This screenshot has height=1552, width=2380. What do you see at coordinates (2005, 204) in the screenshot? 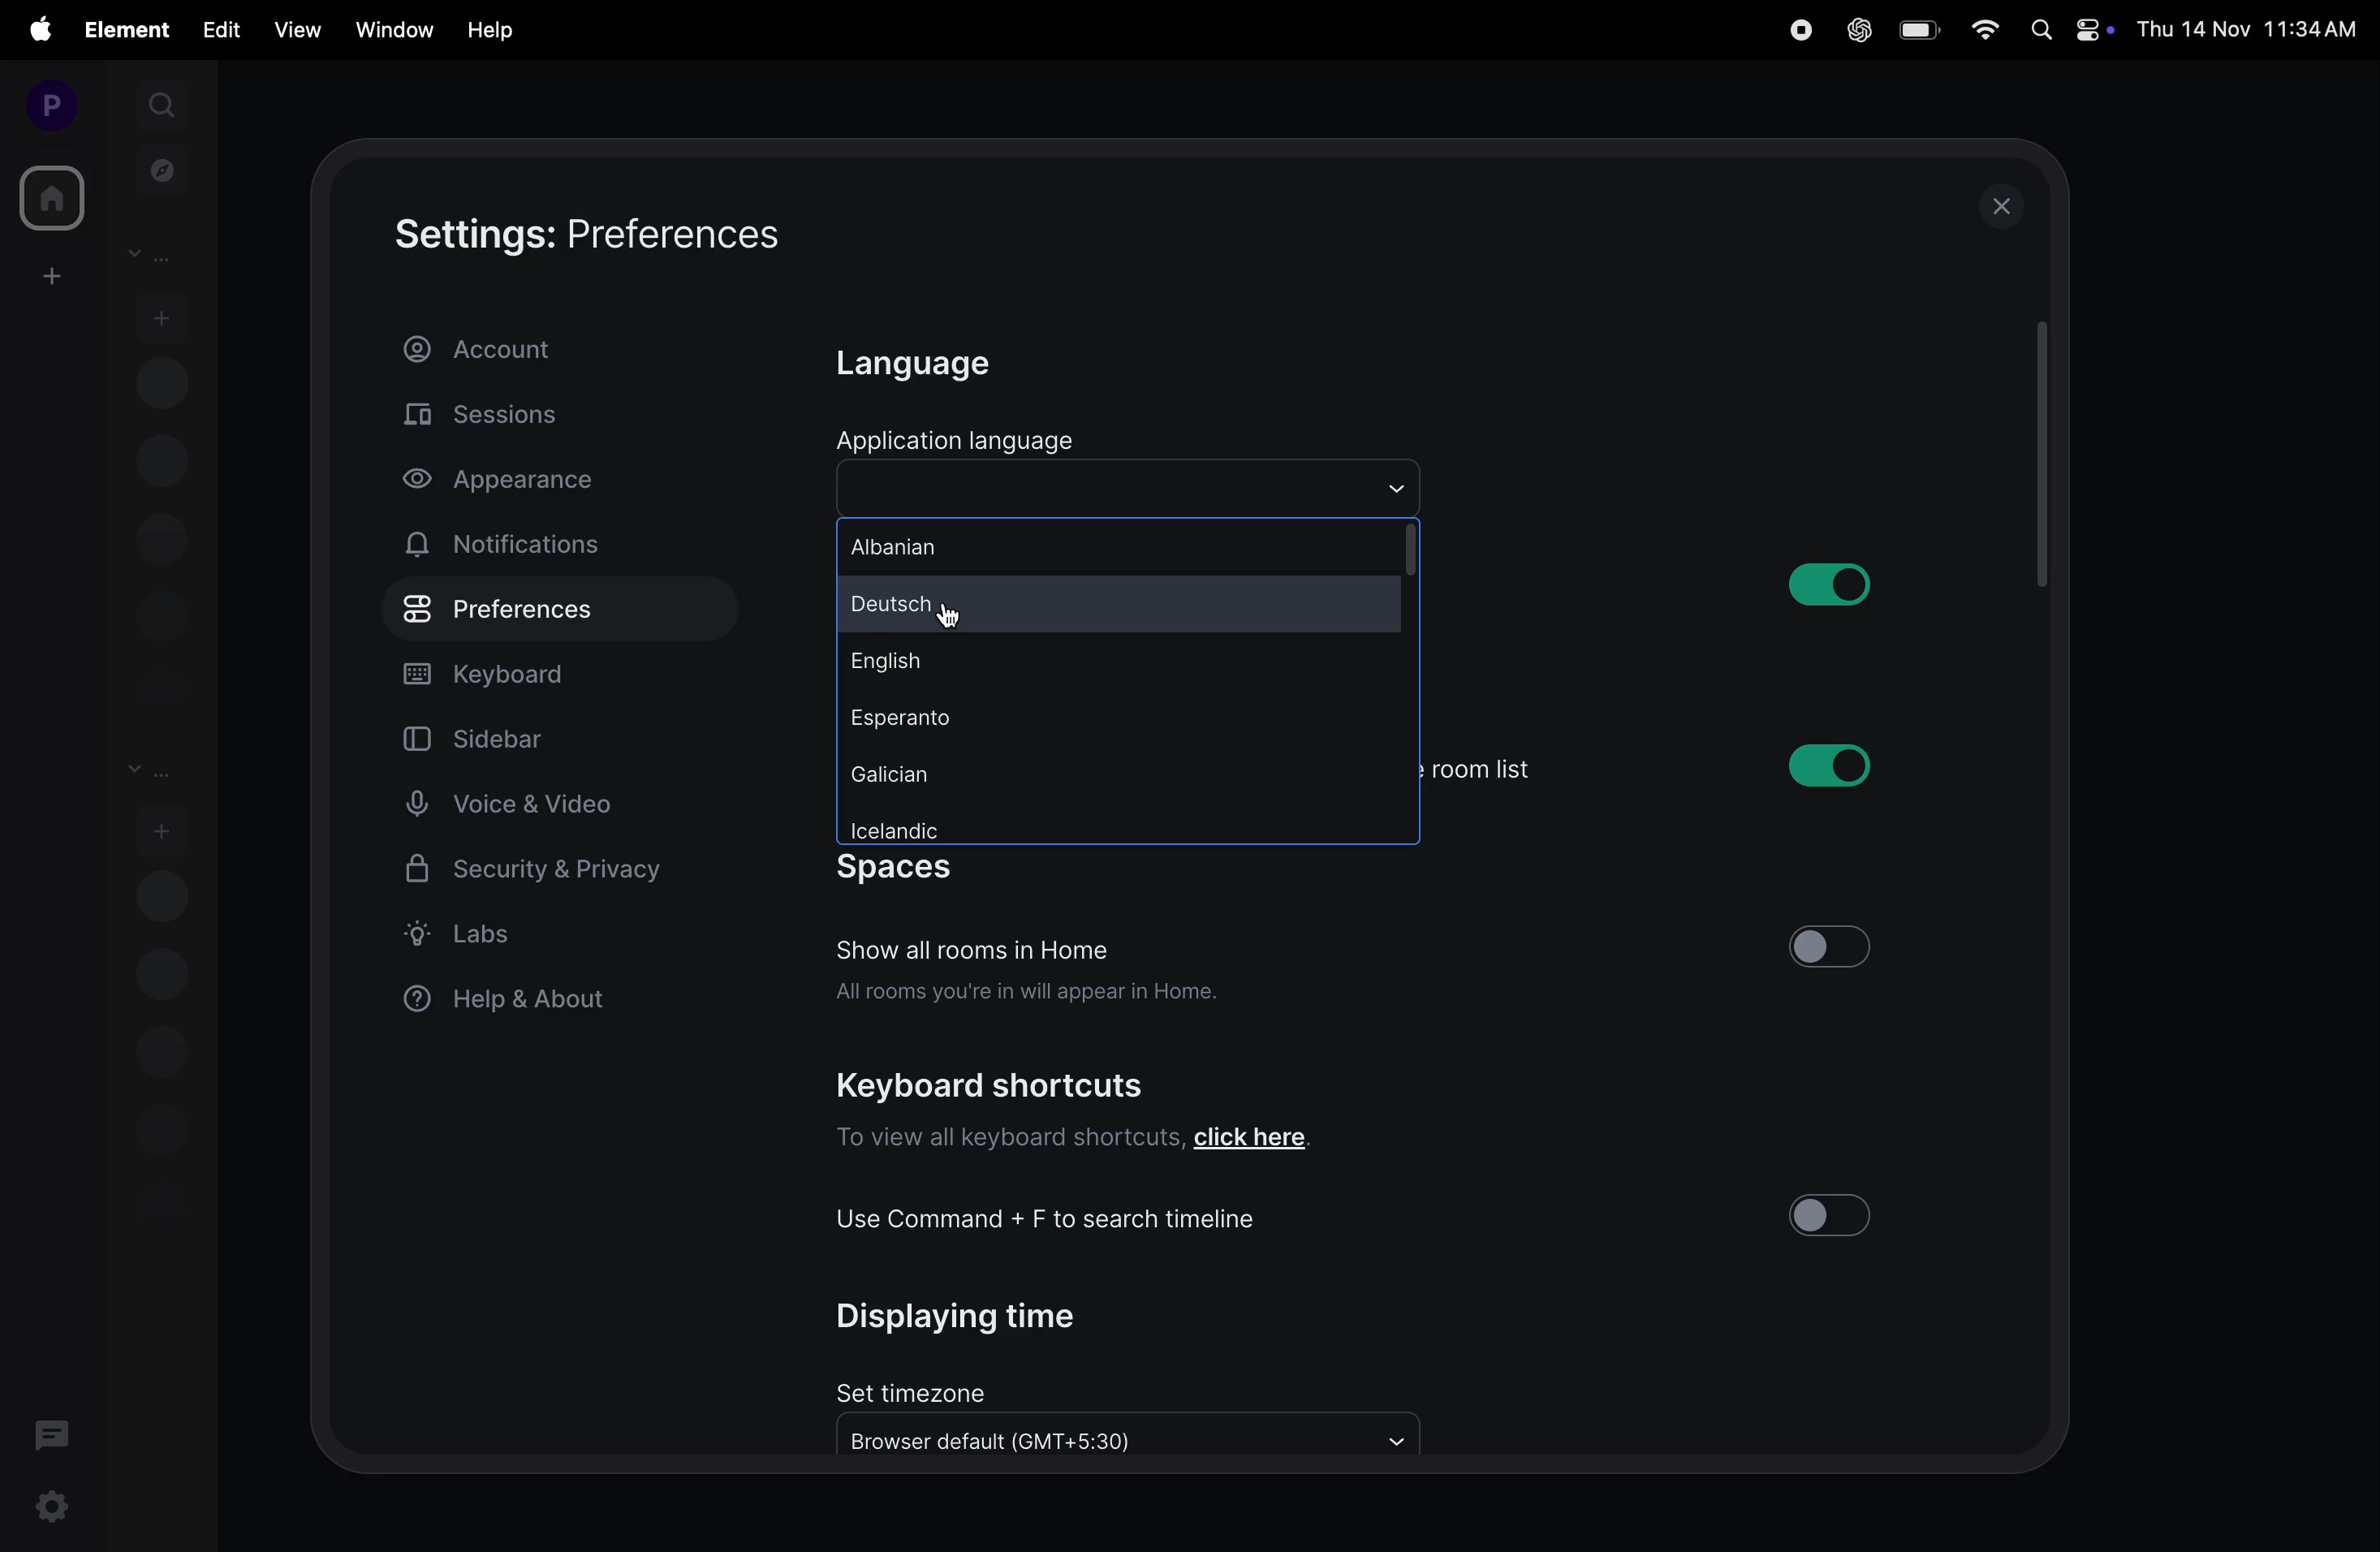
I see `close` at bounding box center [2005, 204].